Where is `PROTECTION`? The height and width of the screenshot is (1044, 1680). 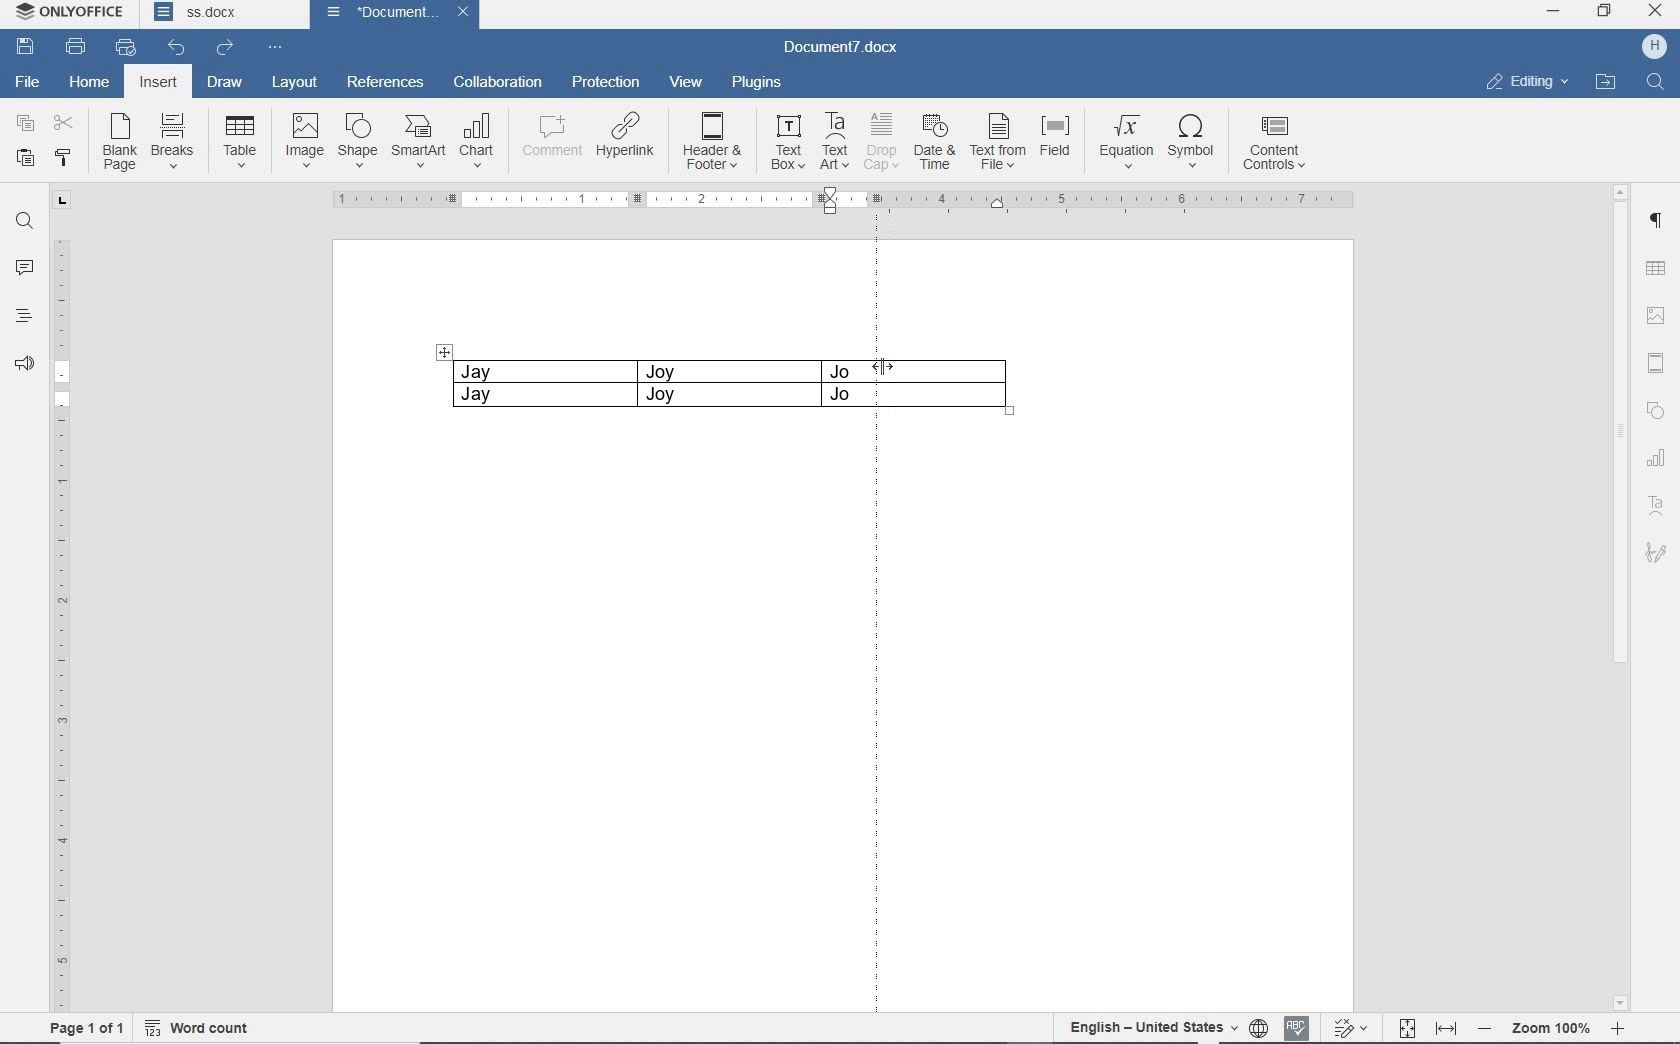 PROTECTION is located at coordinates (604, 82).